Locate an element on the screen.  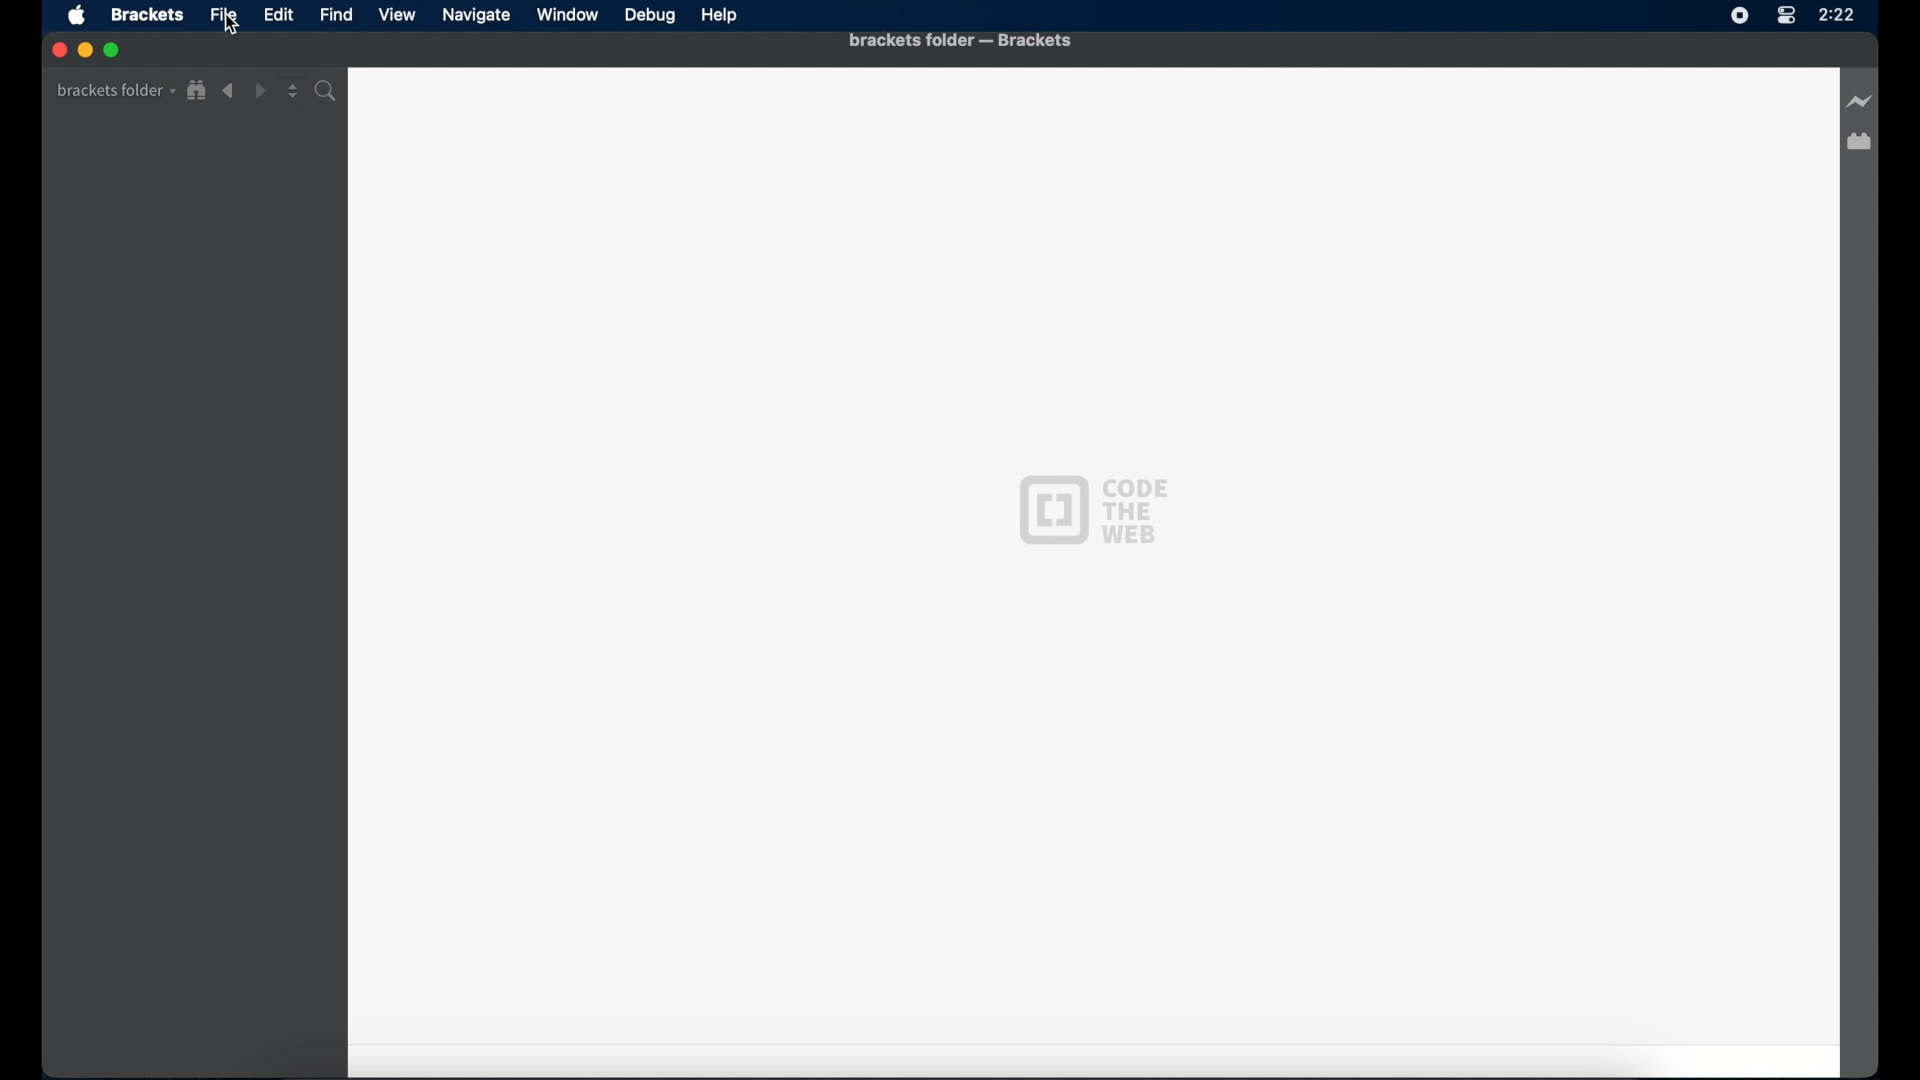
find is located at coordinates (338, 14).